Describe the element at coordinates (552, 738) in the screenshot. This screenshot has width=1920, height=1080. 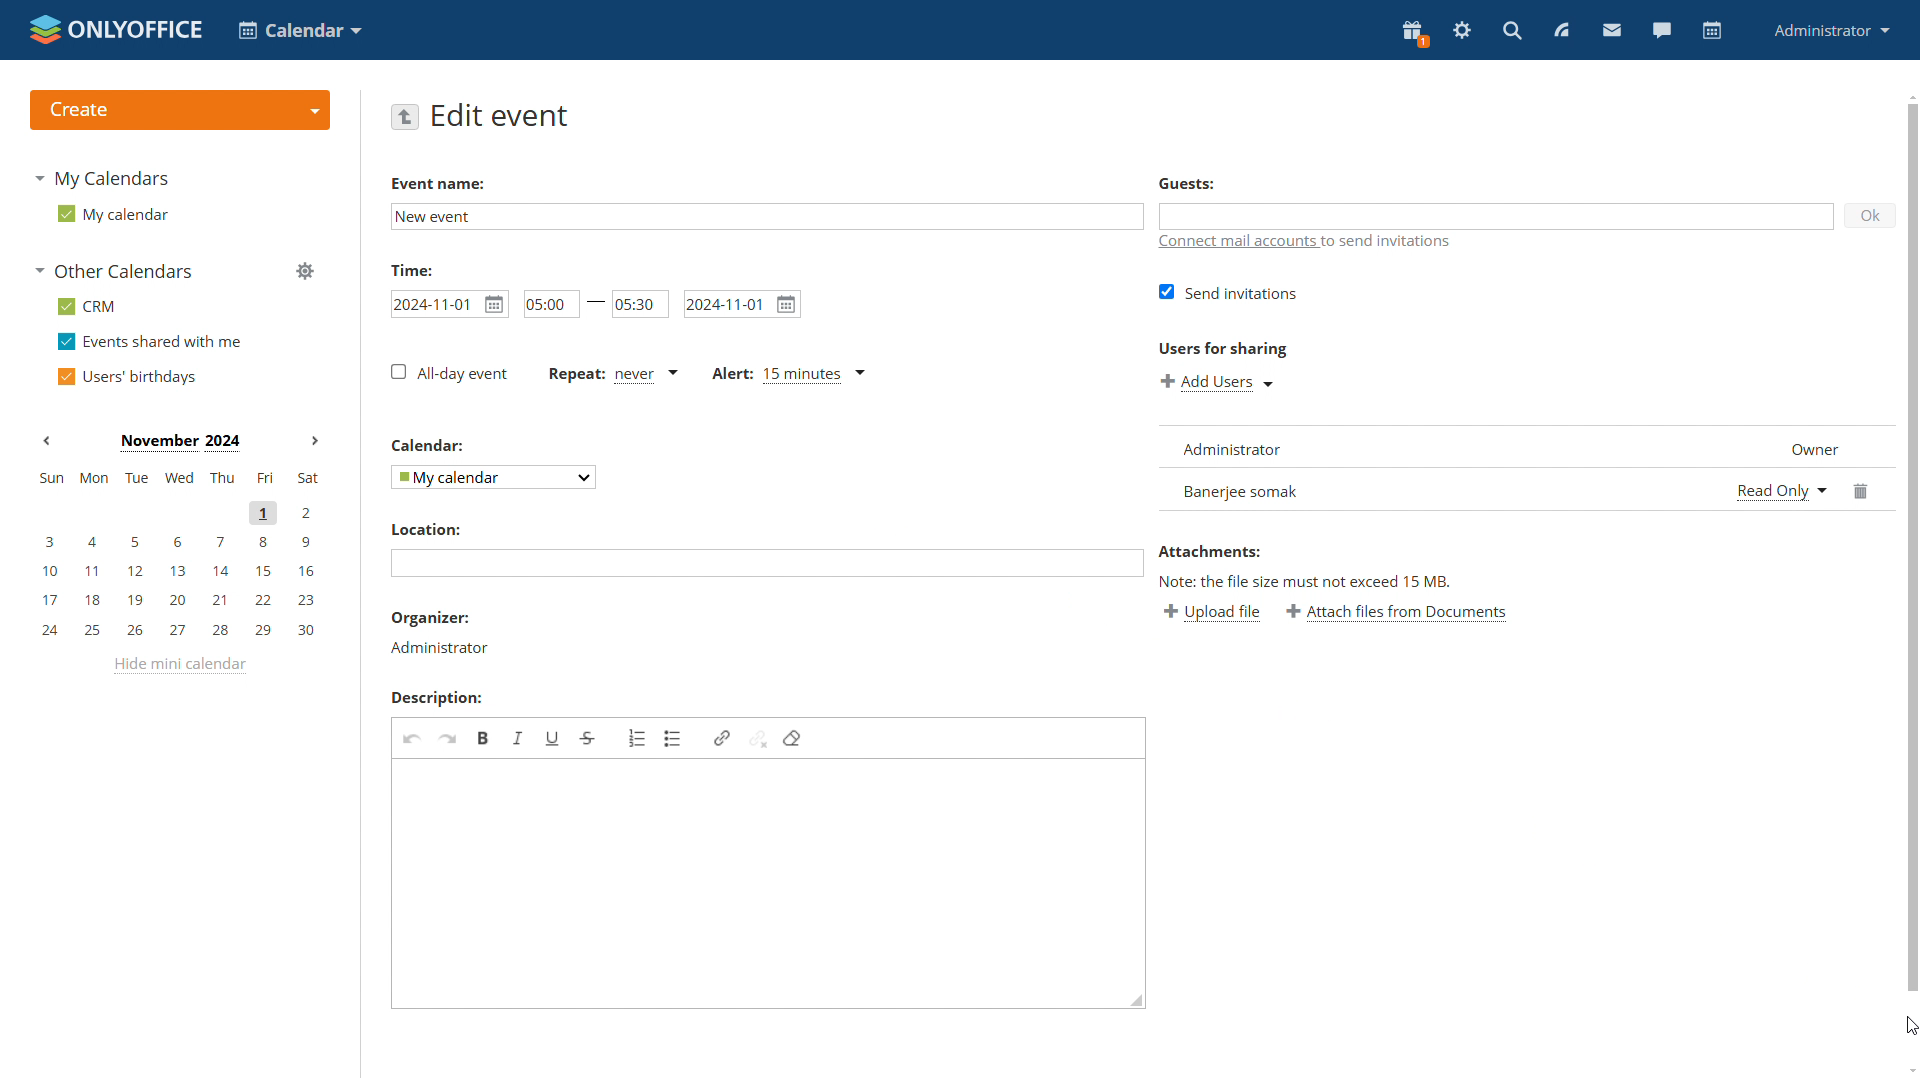
I see `underline` at that location.